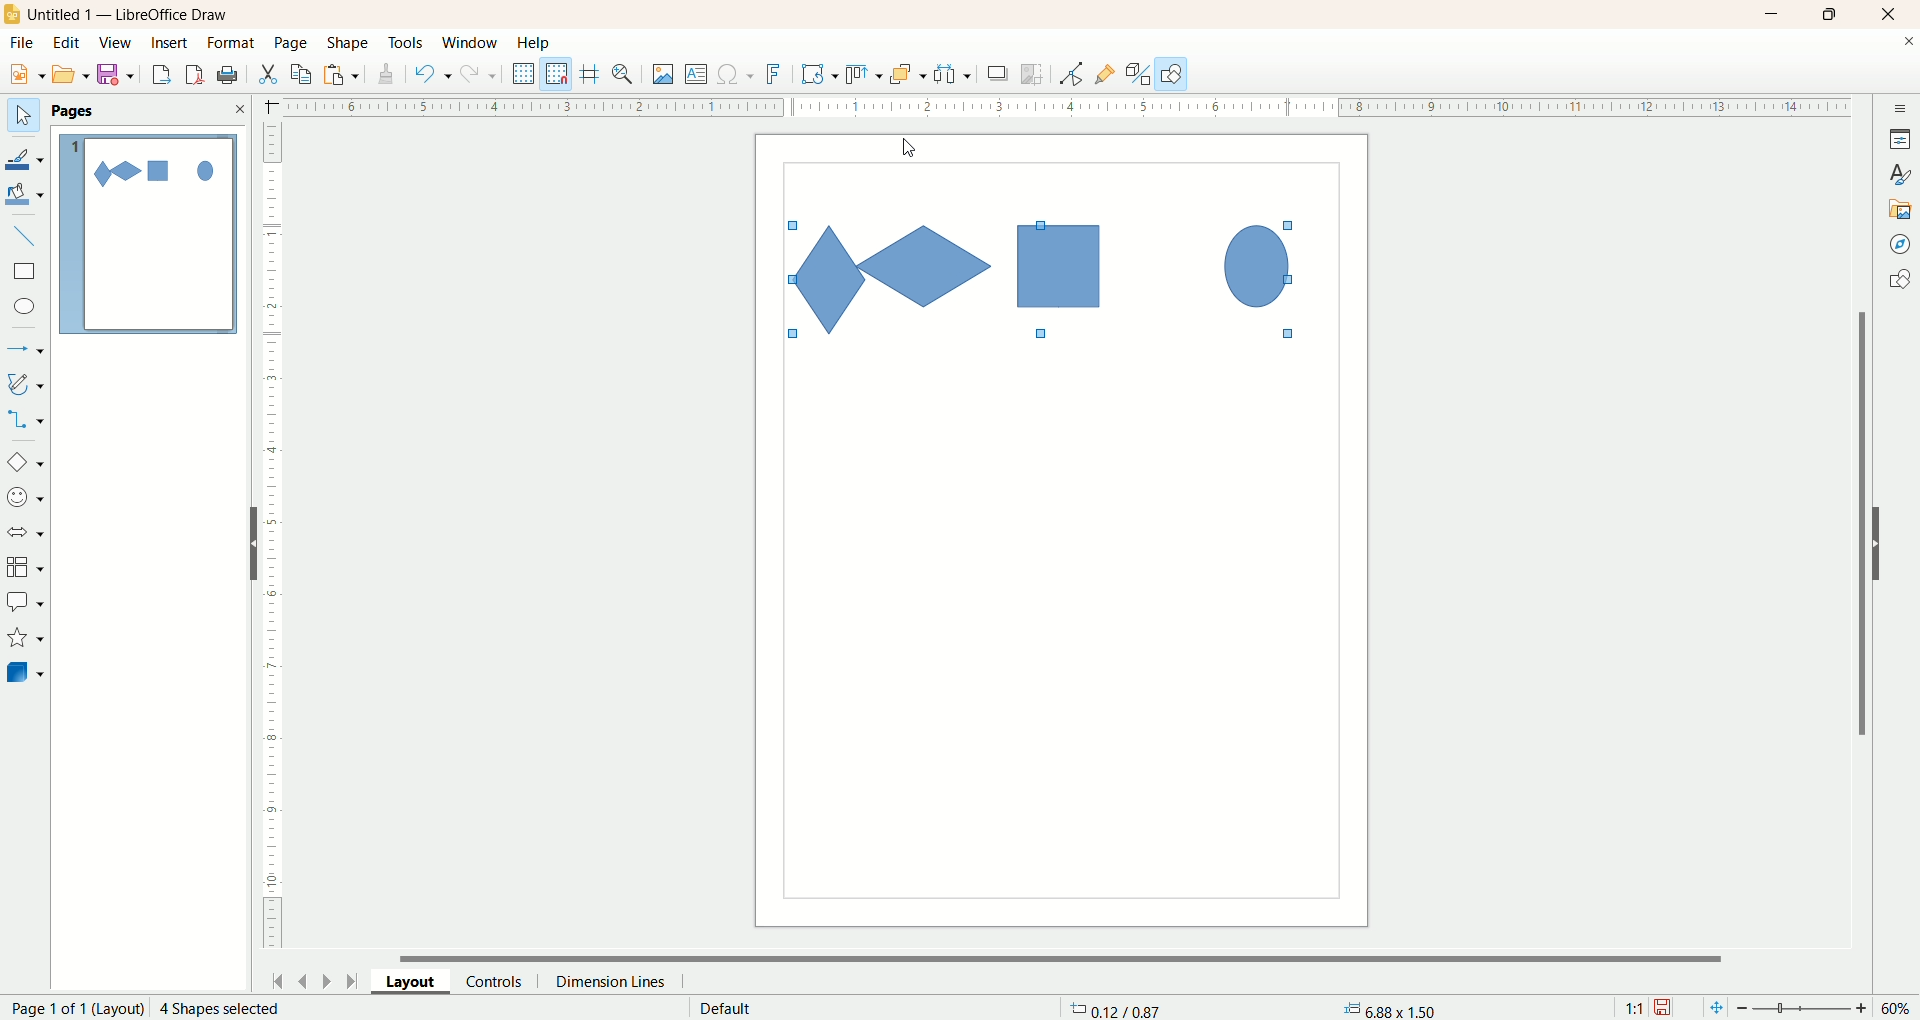  What do you see at coordinates (27, 309) in the screenshot?
I see `ellipse` at bounding box center [27, 309].